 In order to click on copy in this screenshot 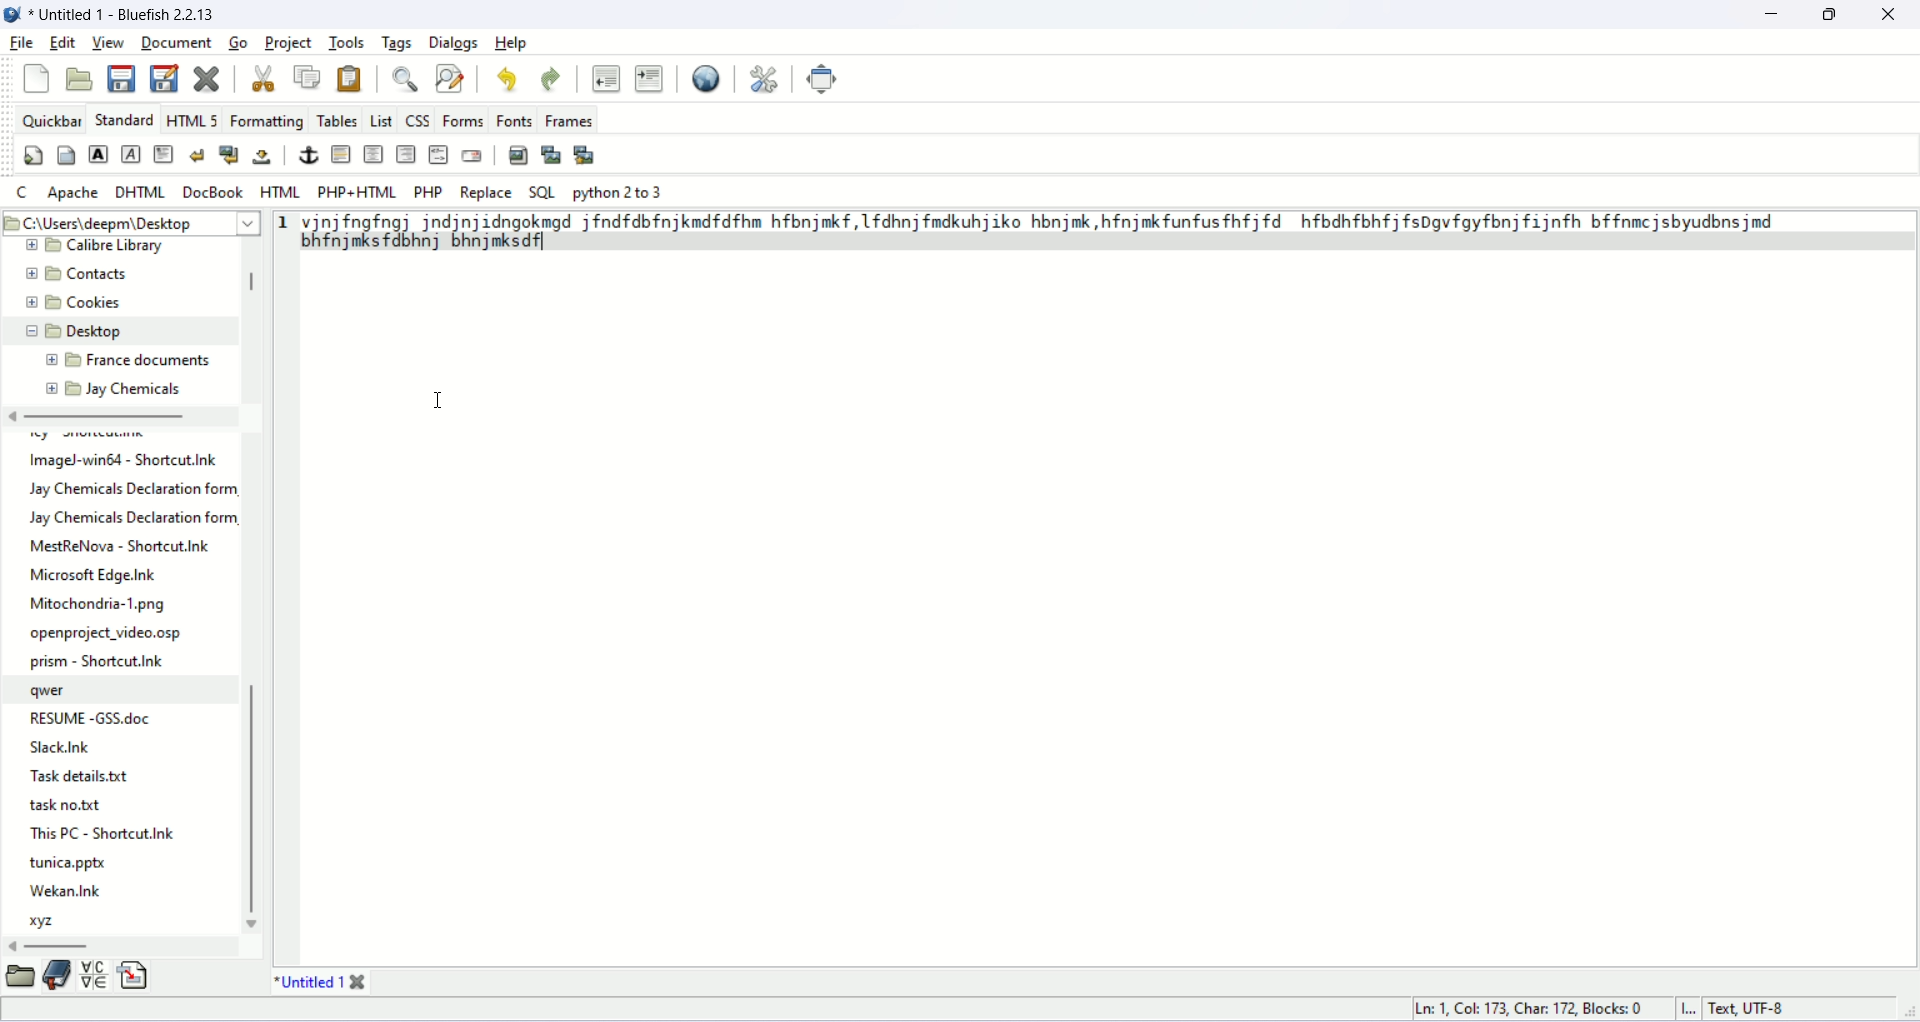, I will do `click(307, 77)`.